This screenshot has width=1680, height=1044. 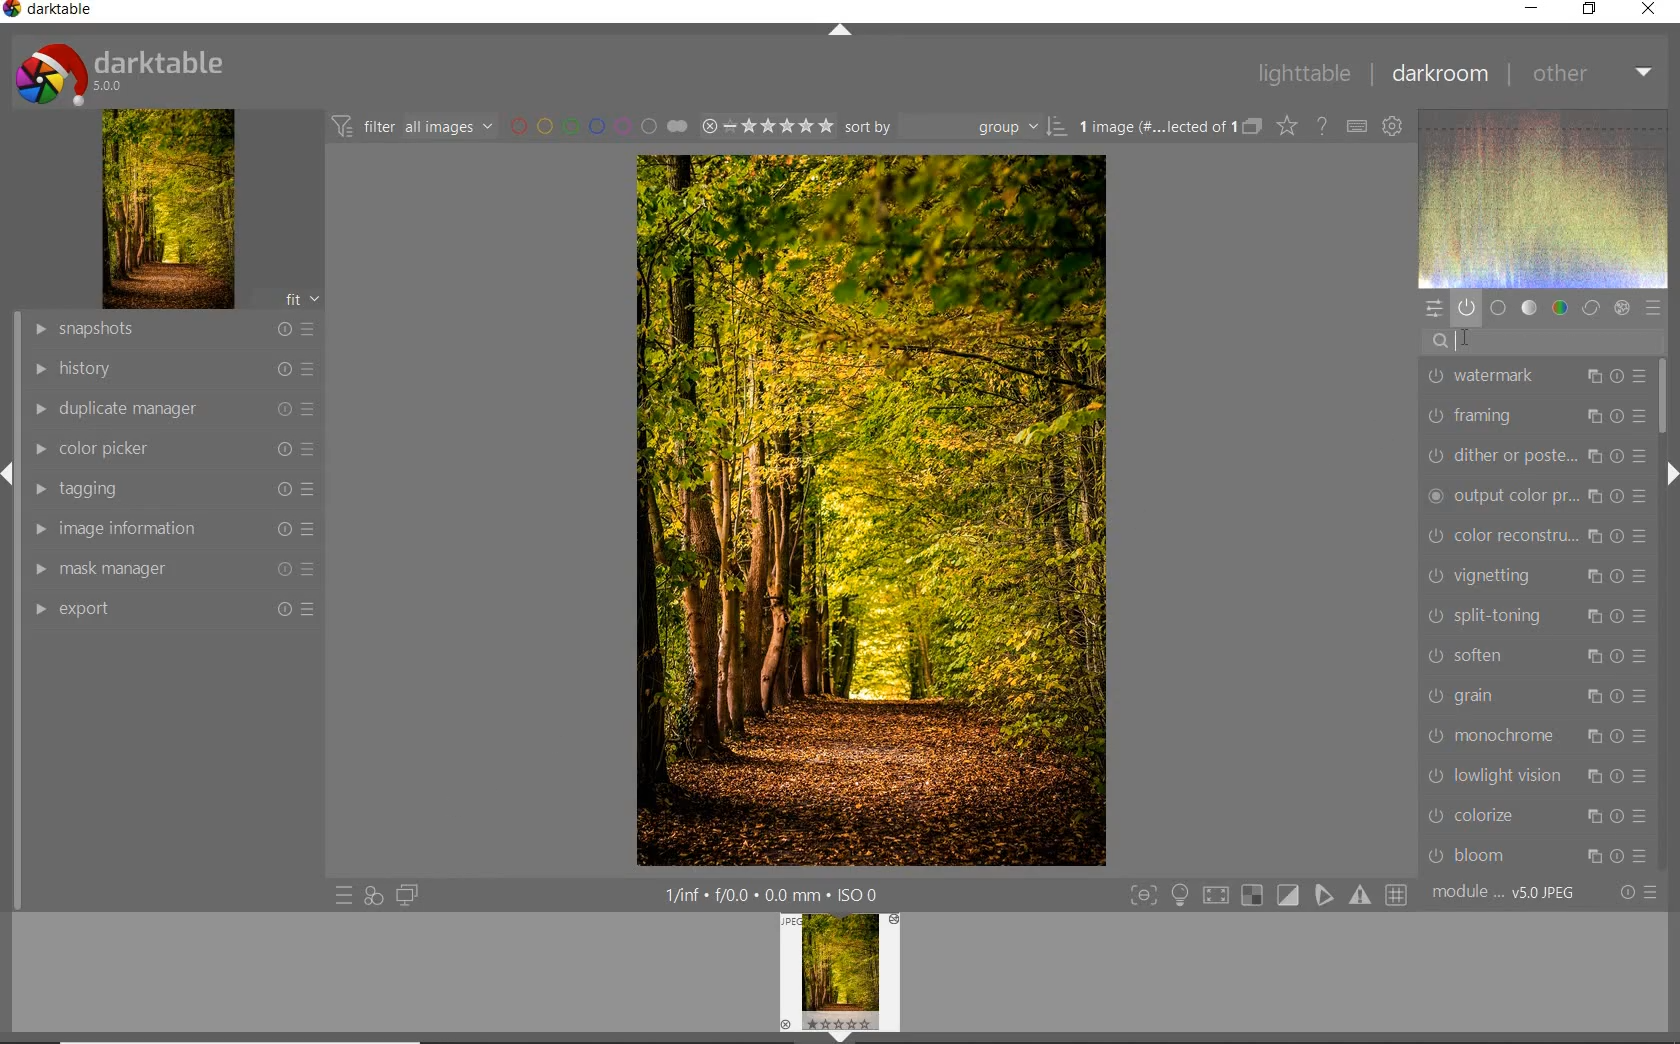 I want to click on color , so click(x=1558, y=308).